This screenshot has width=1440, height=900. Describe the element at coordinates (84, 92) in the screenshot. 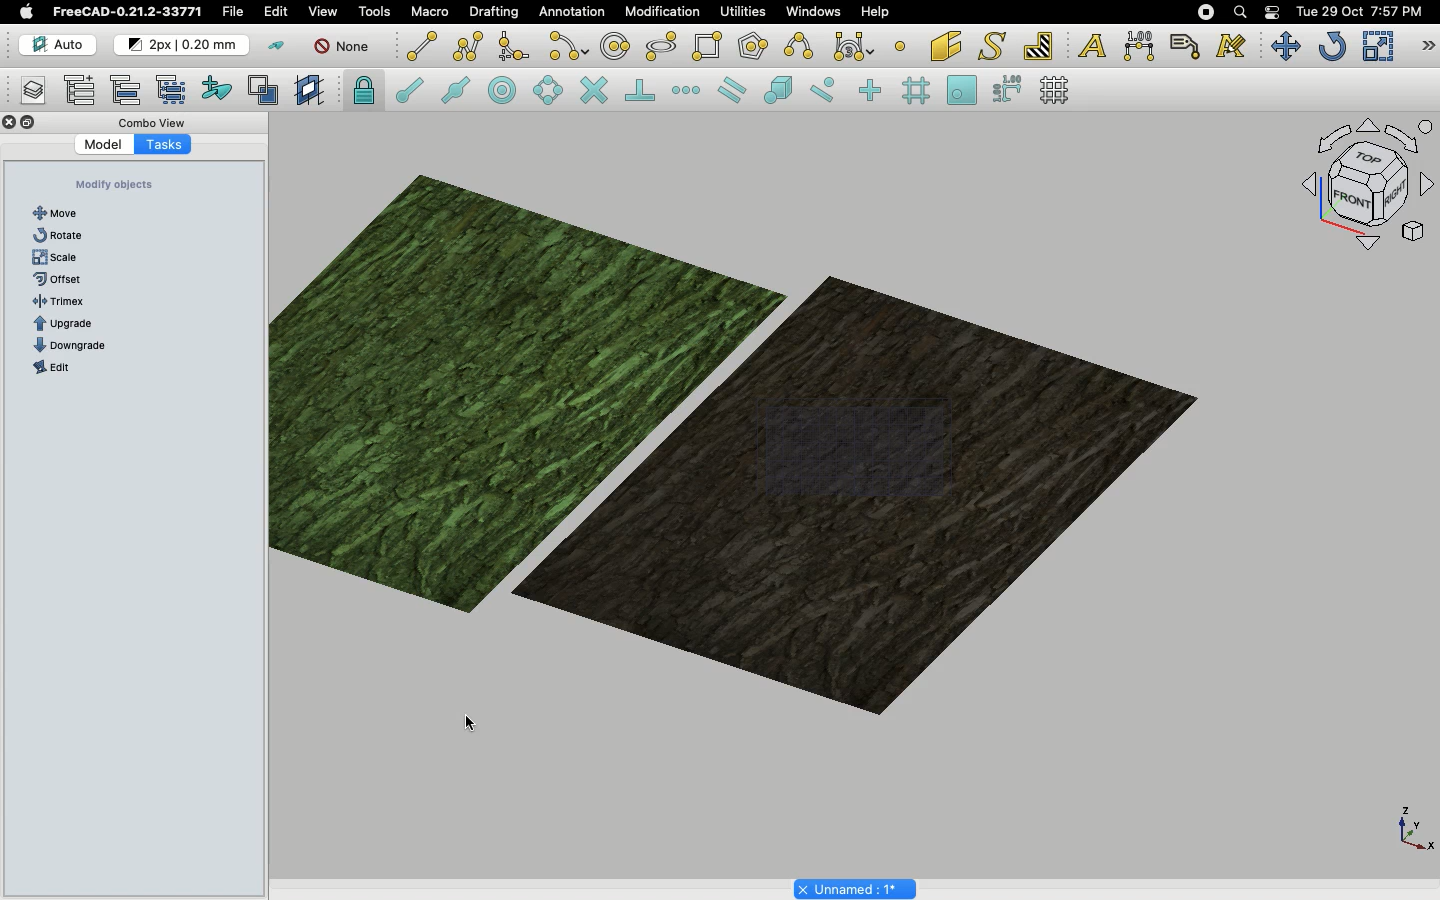

I see `Add new named group` at that location.